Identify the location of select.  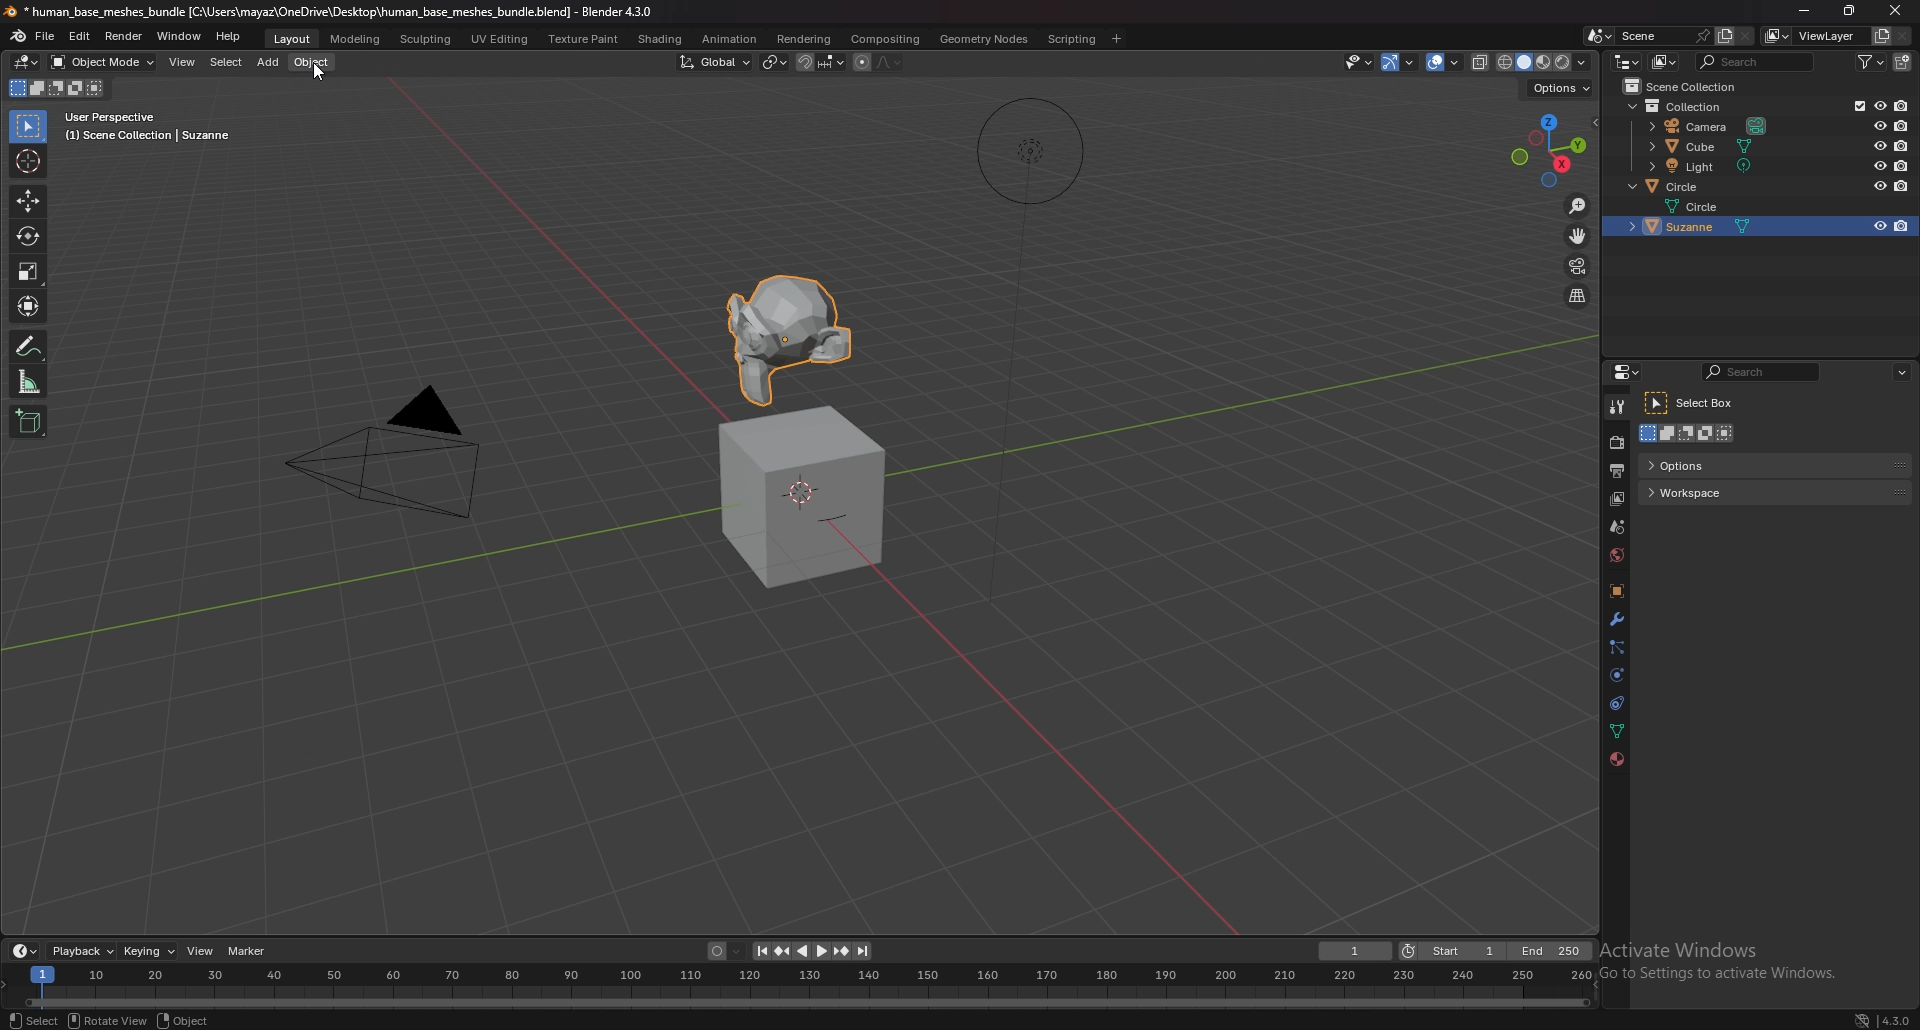
(29, 1018).